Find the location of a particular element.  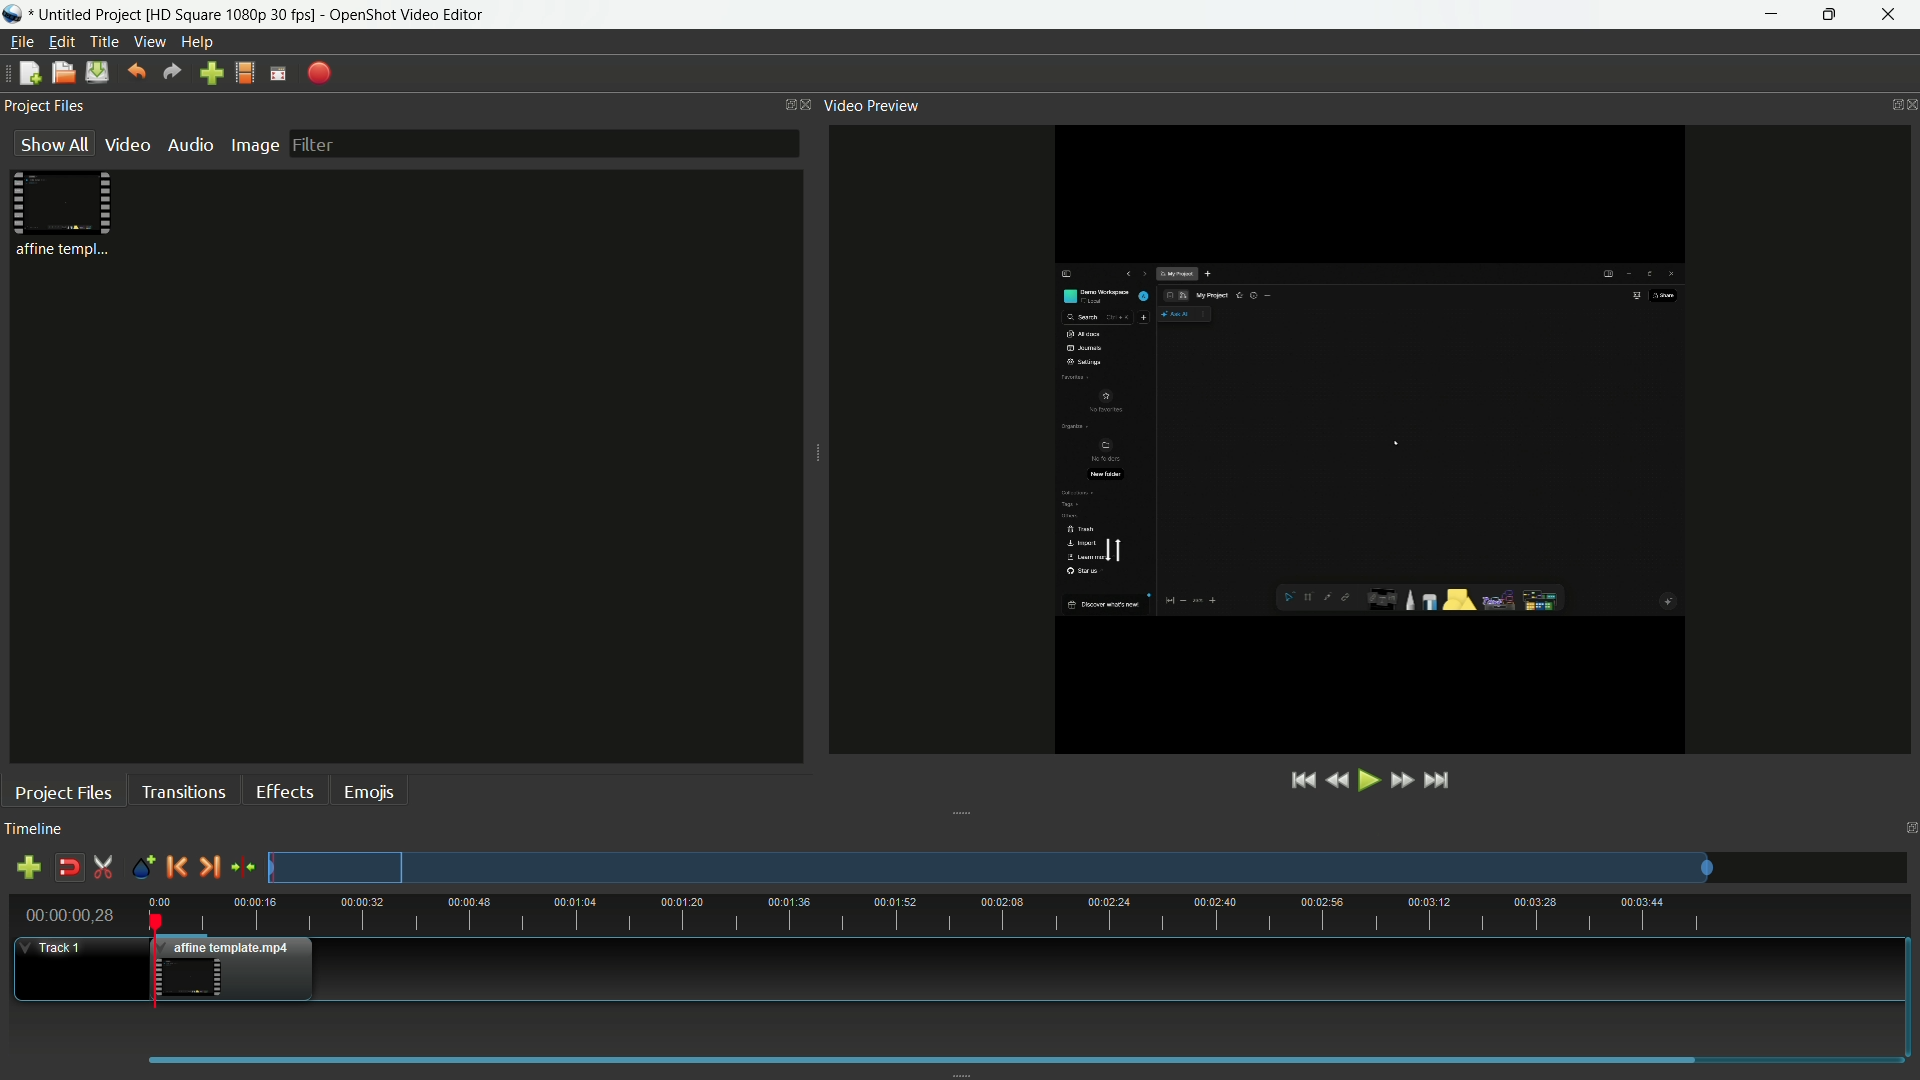

preview track is located at coordinates (989, 867).